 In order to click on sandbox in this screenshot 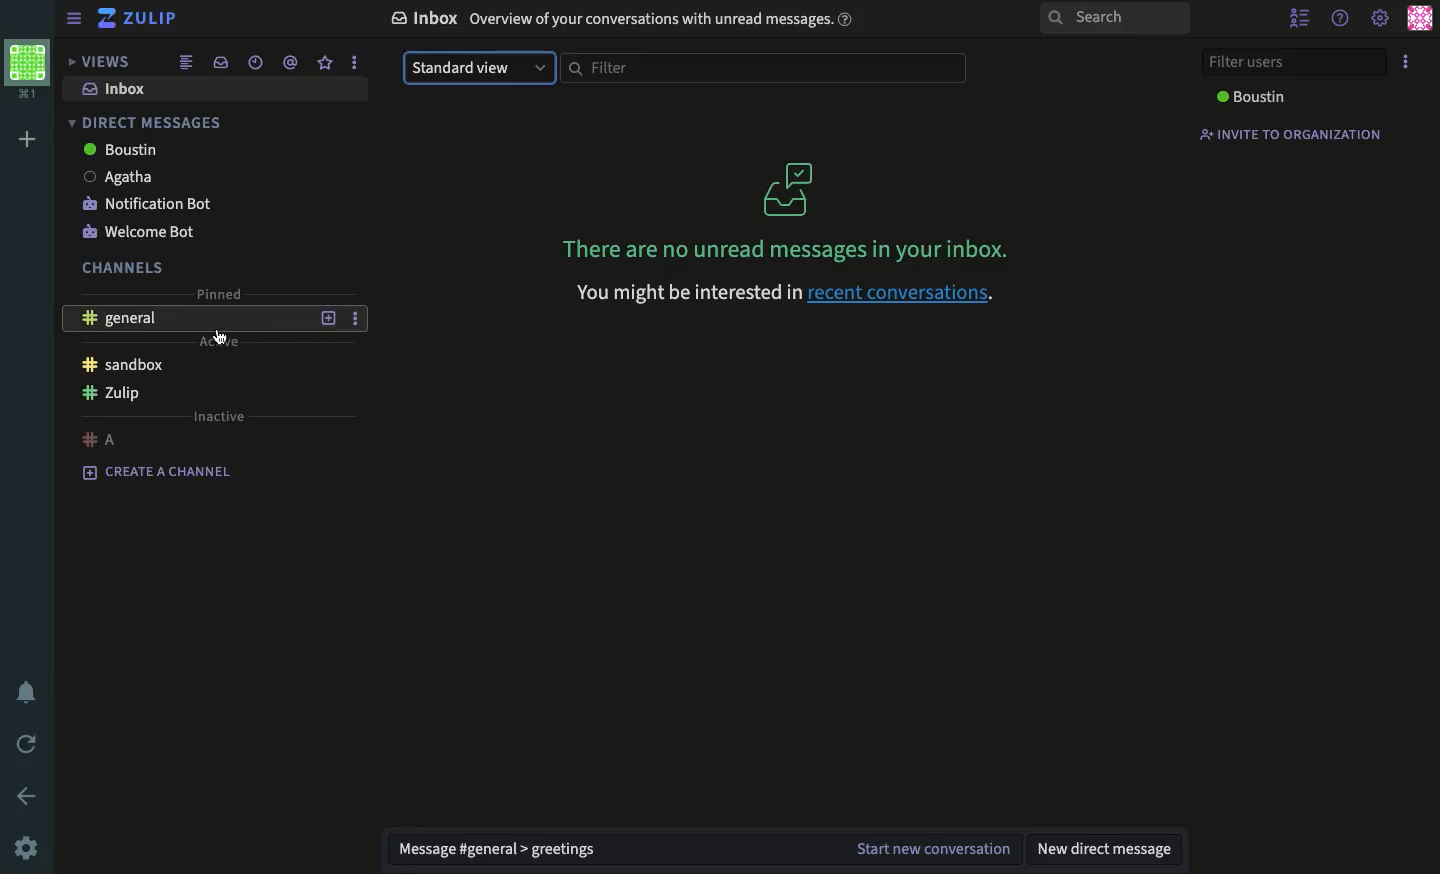, I will do `click(121, 366)`.